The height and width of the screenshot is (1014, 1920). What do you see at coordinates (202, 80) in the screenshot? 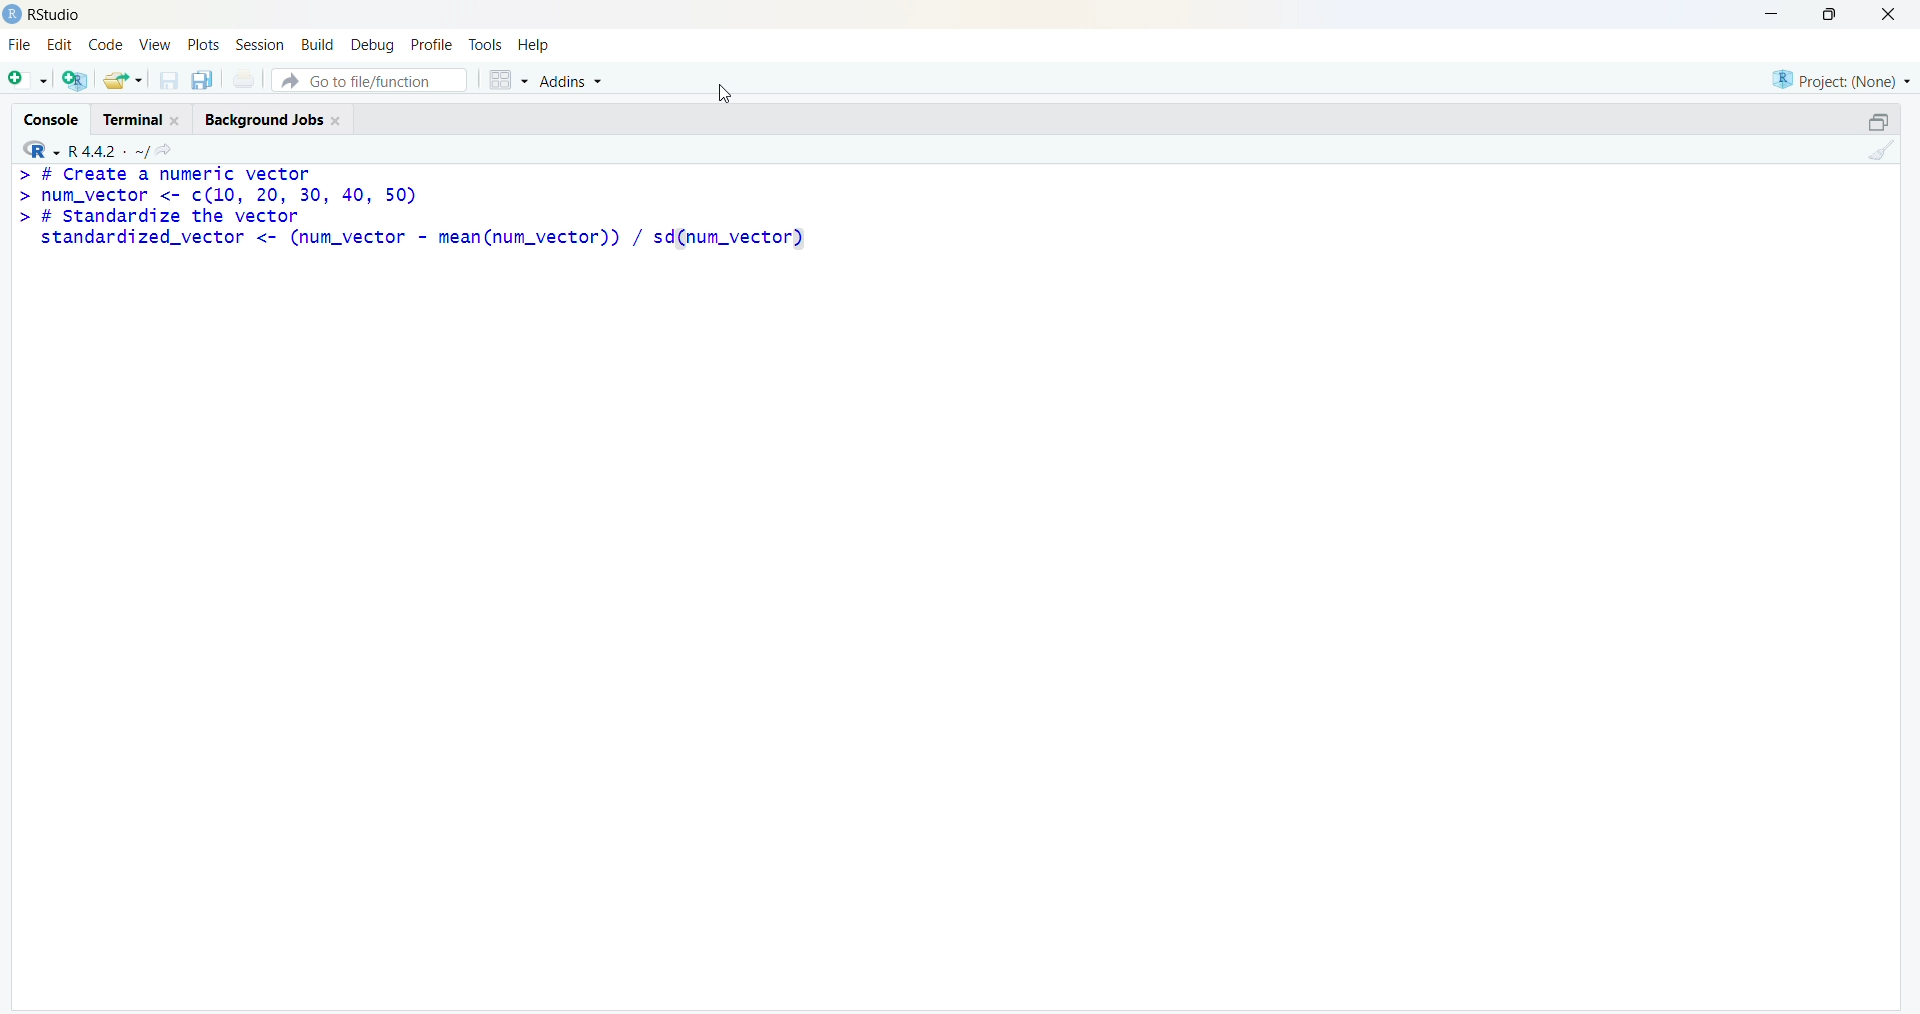
I see `copy` at bounding box center [202, 80].